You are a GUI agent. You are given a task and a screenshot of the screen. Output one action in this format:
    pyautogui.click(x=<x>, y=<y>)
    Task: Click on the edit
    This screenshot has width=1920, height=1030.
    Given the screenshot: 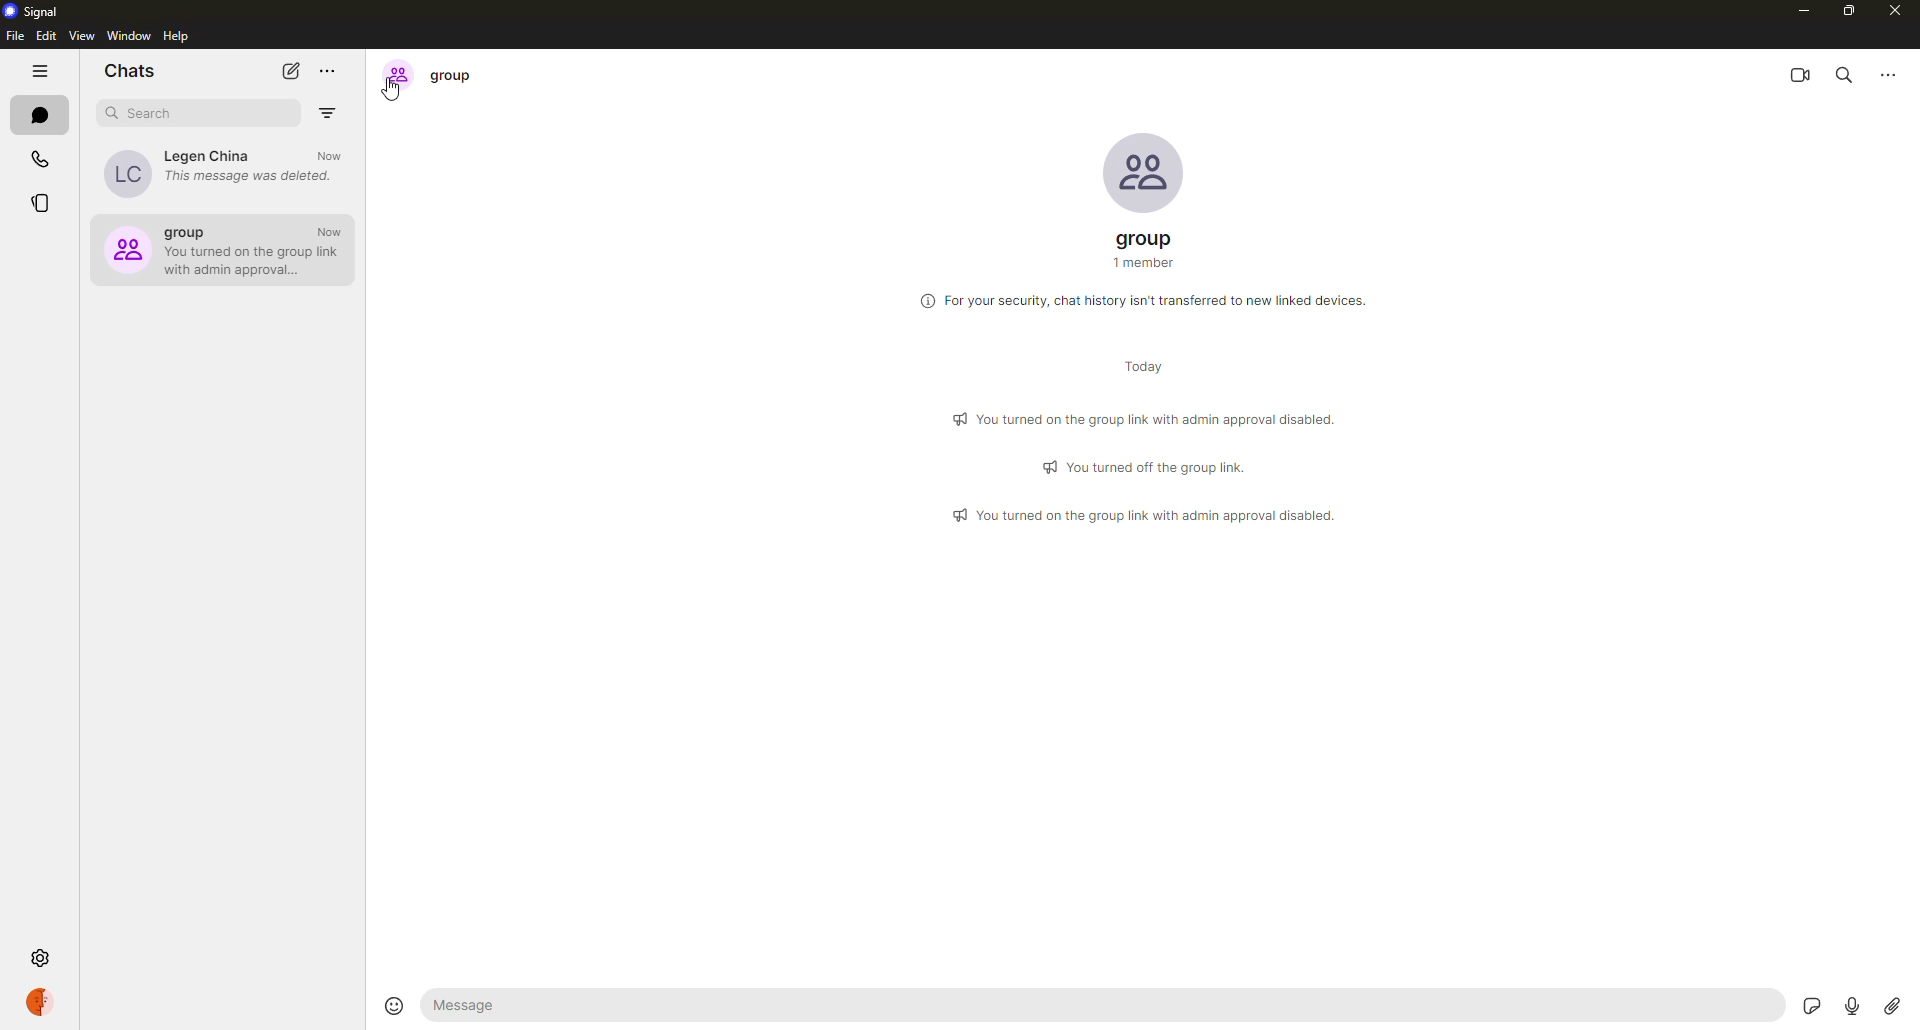 What is the action you would take?
    pyautogui.click(x=46, y=36)
    